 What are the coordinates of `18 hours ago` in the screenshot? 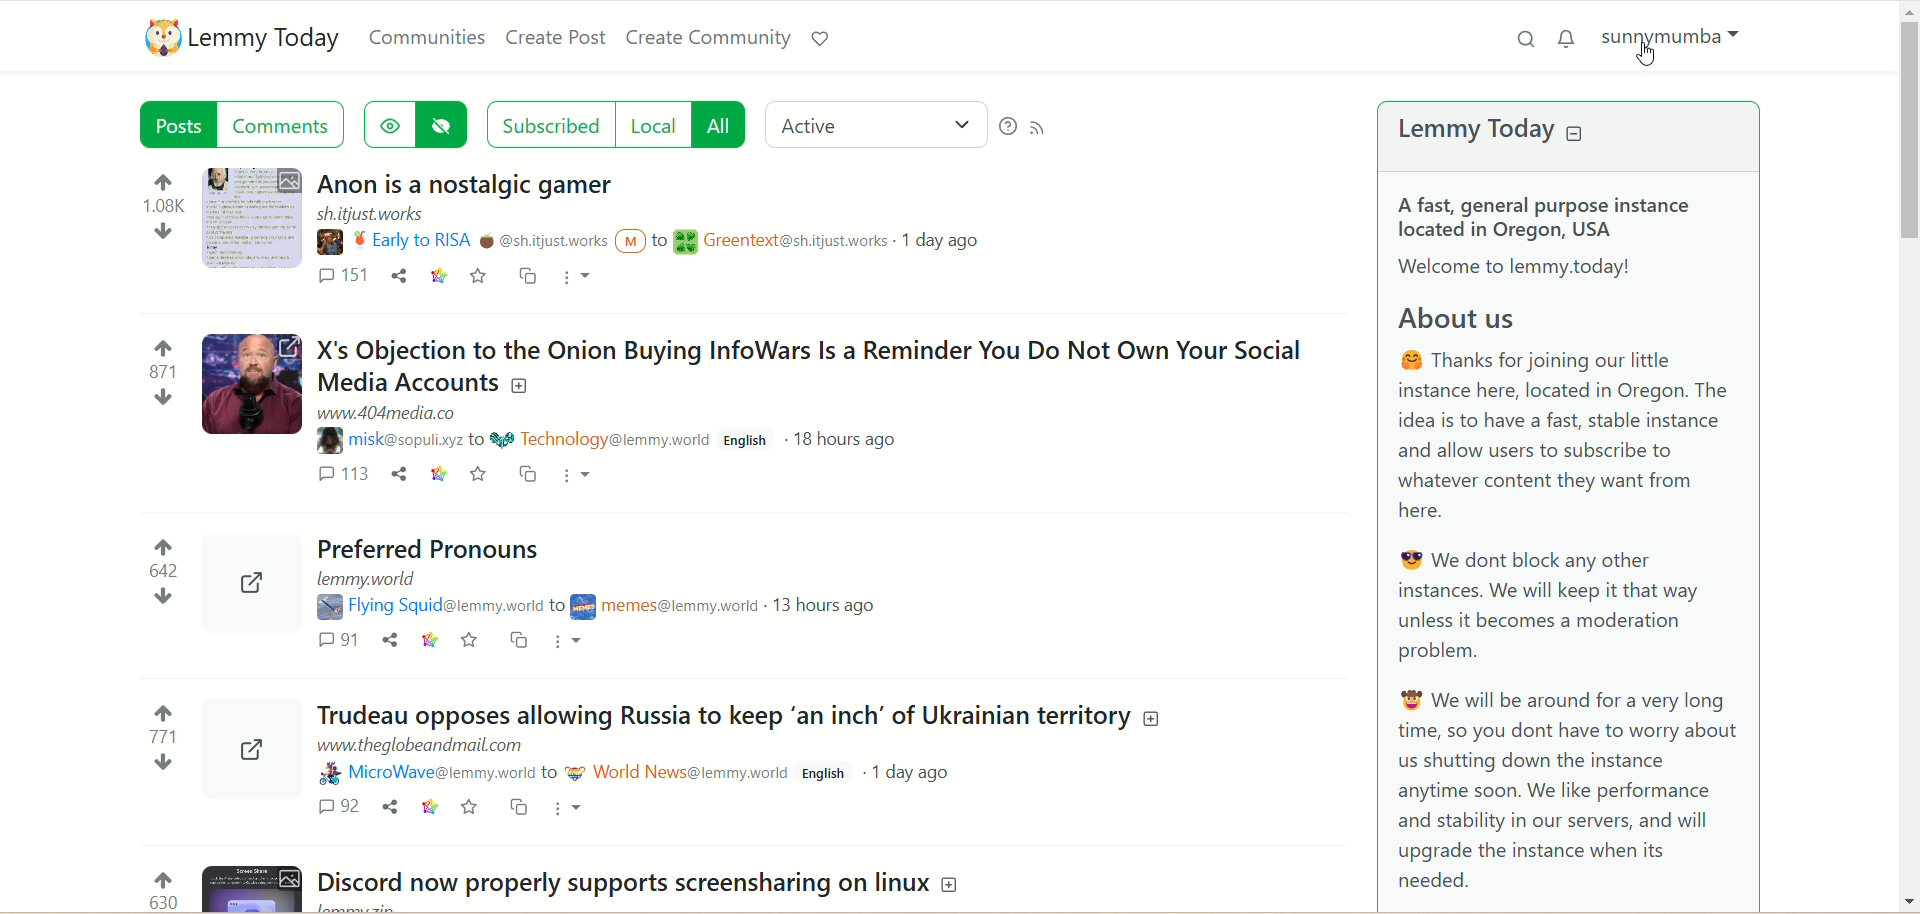 It's located at (851, 438).